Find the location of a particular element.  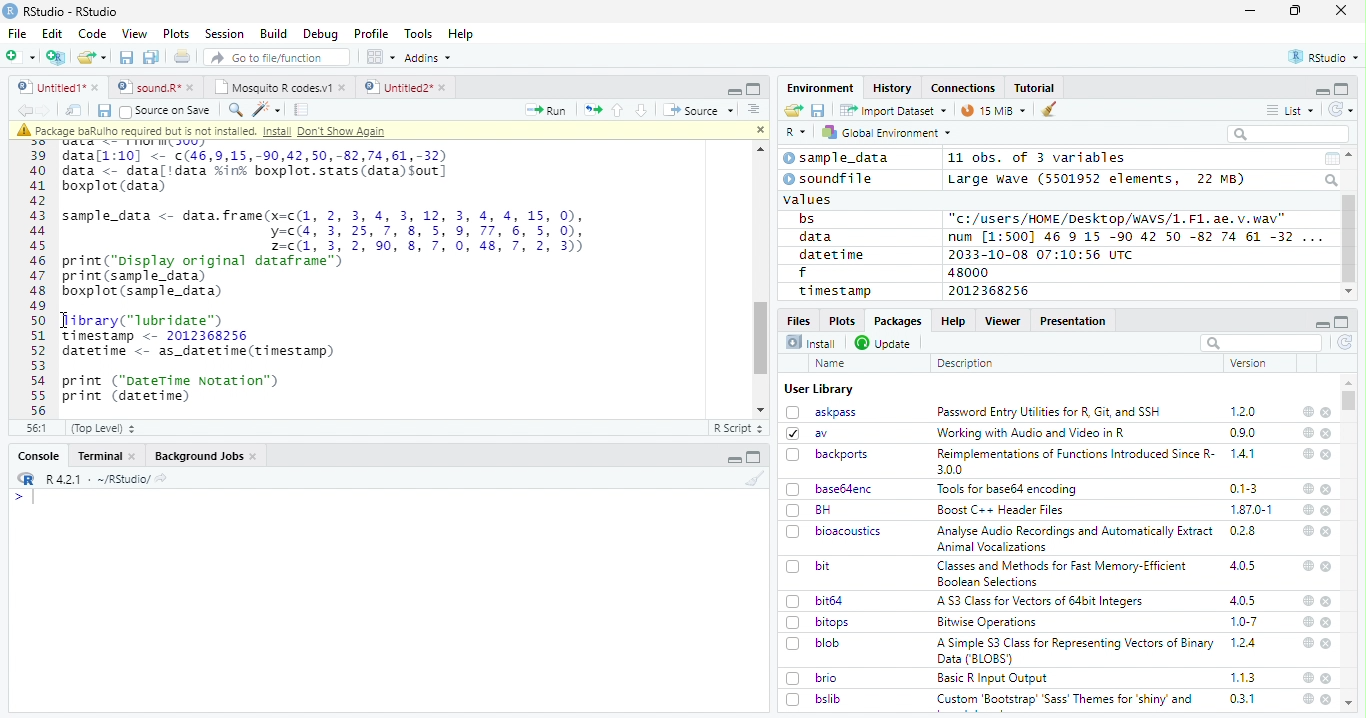

Go to previous section is located at coordinates (619, 110).